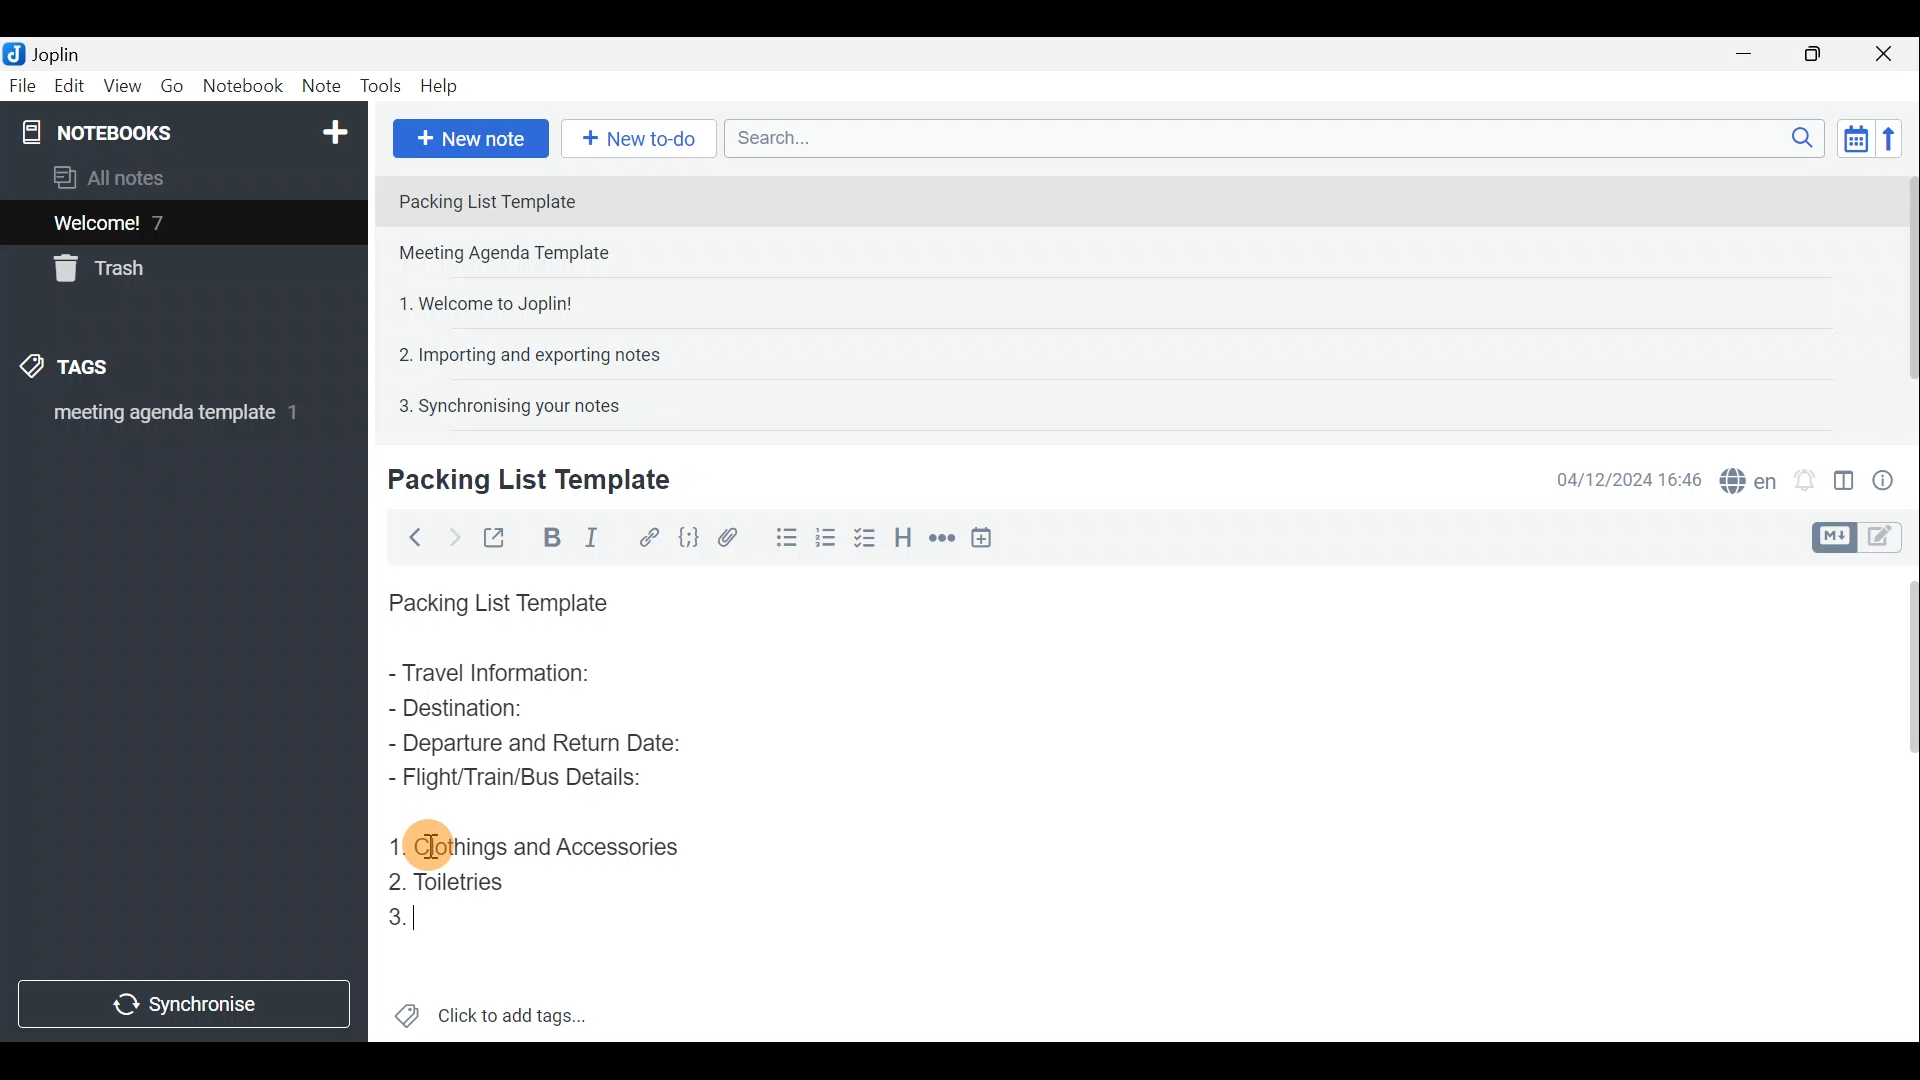 The image size is (1920, 1080). I want to click on Heading, so click(905, 535).